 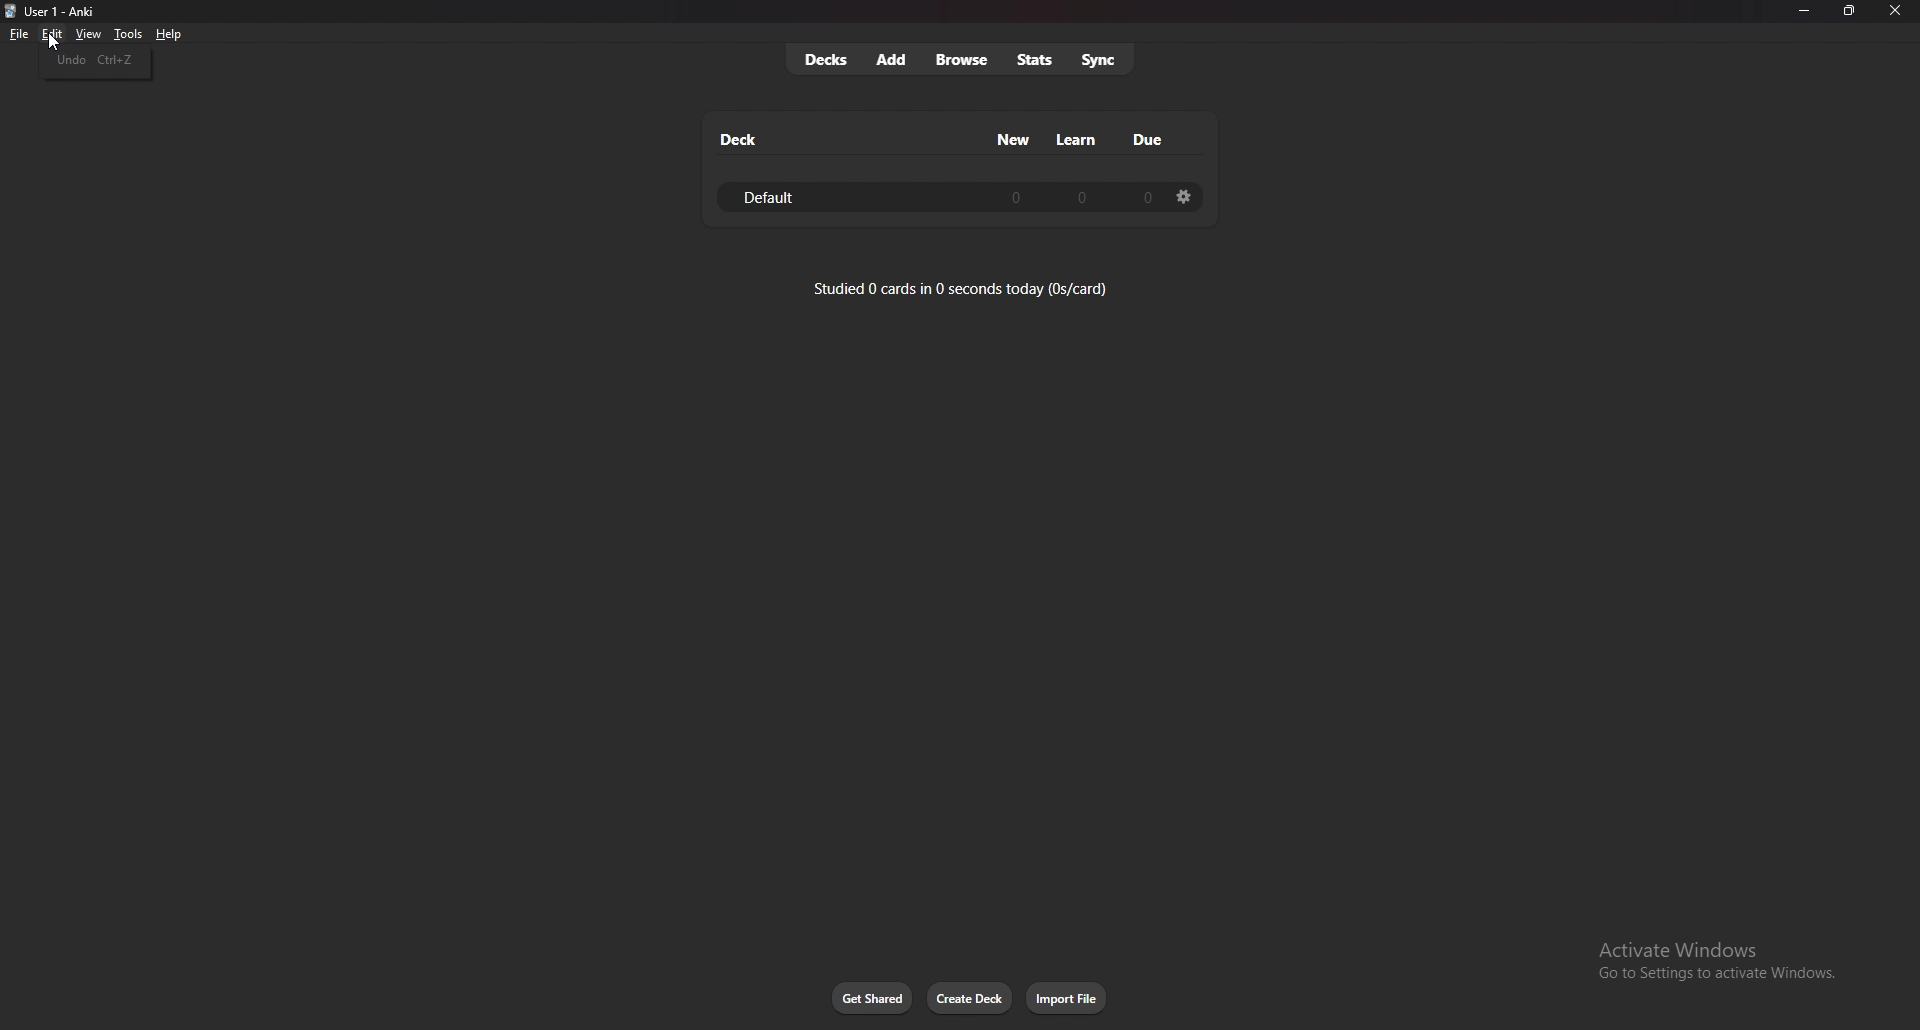 I want to click on file, so click(x=21, y=34).